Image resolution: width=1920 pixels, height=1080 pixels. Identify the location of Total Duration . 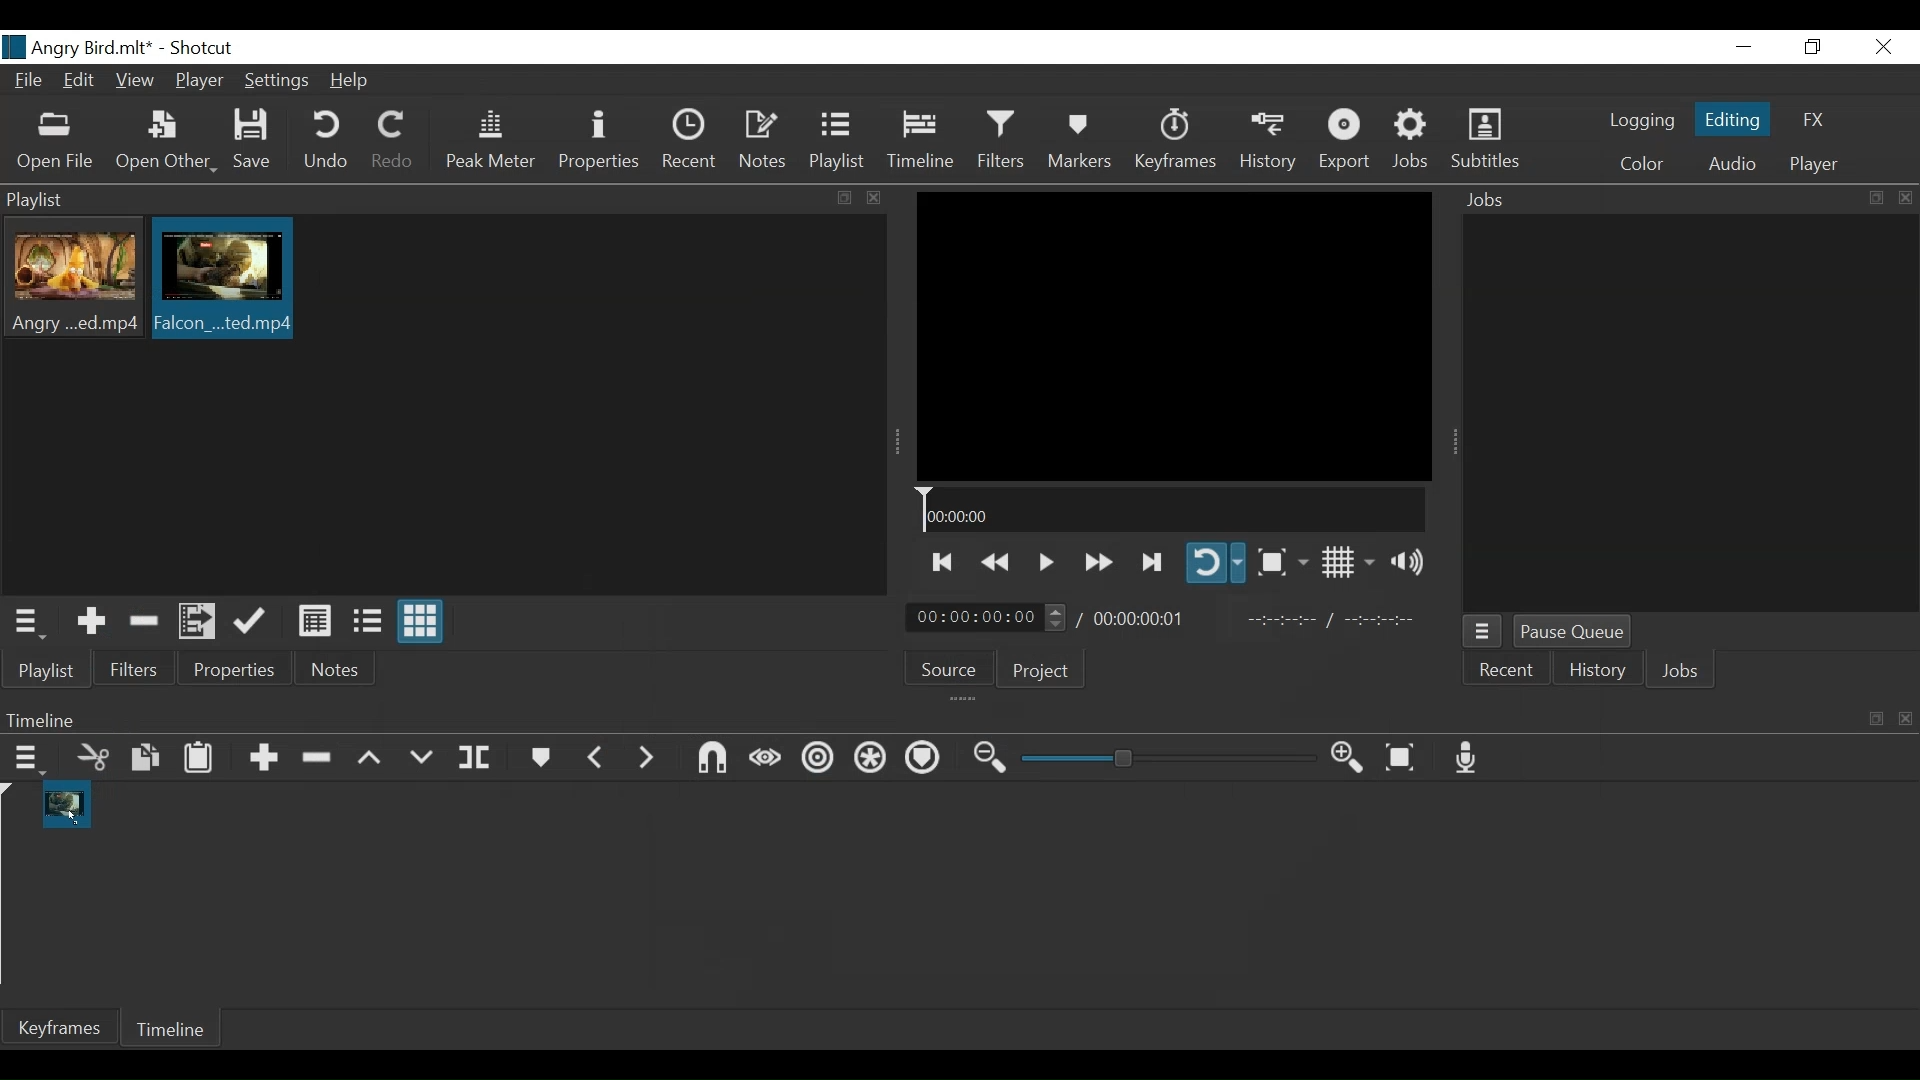
(1136, 617).